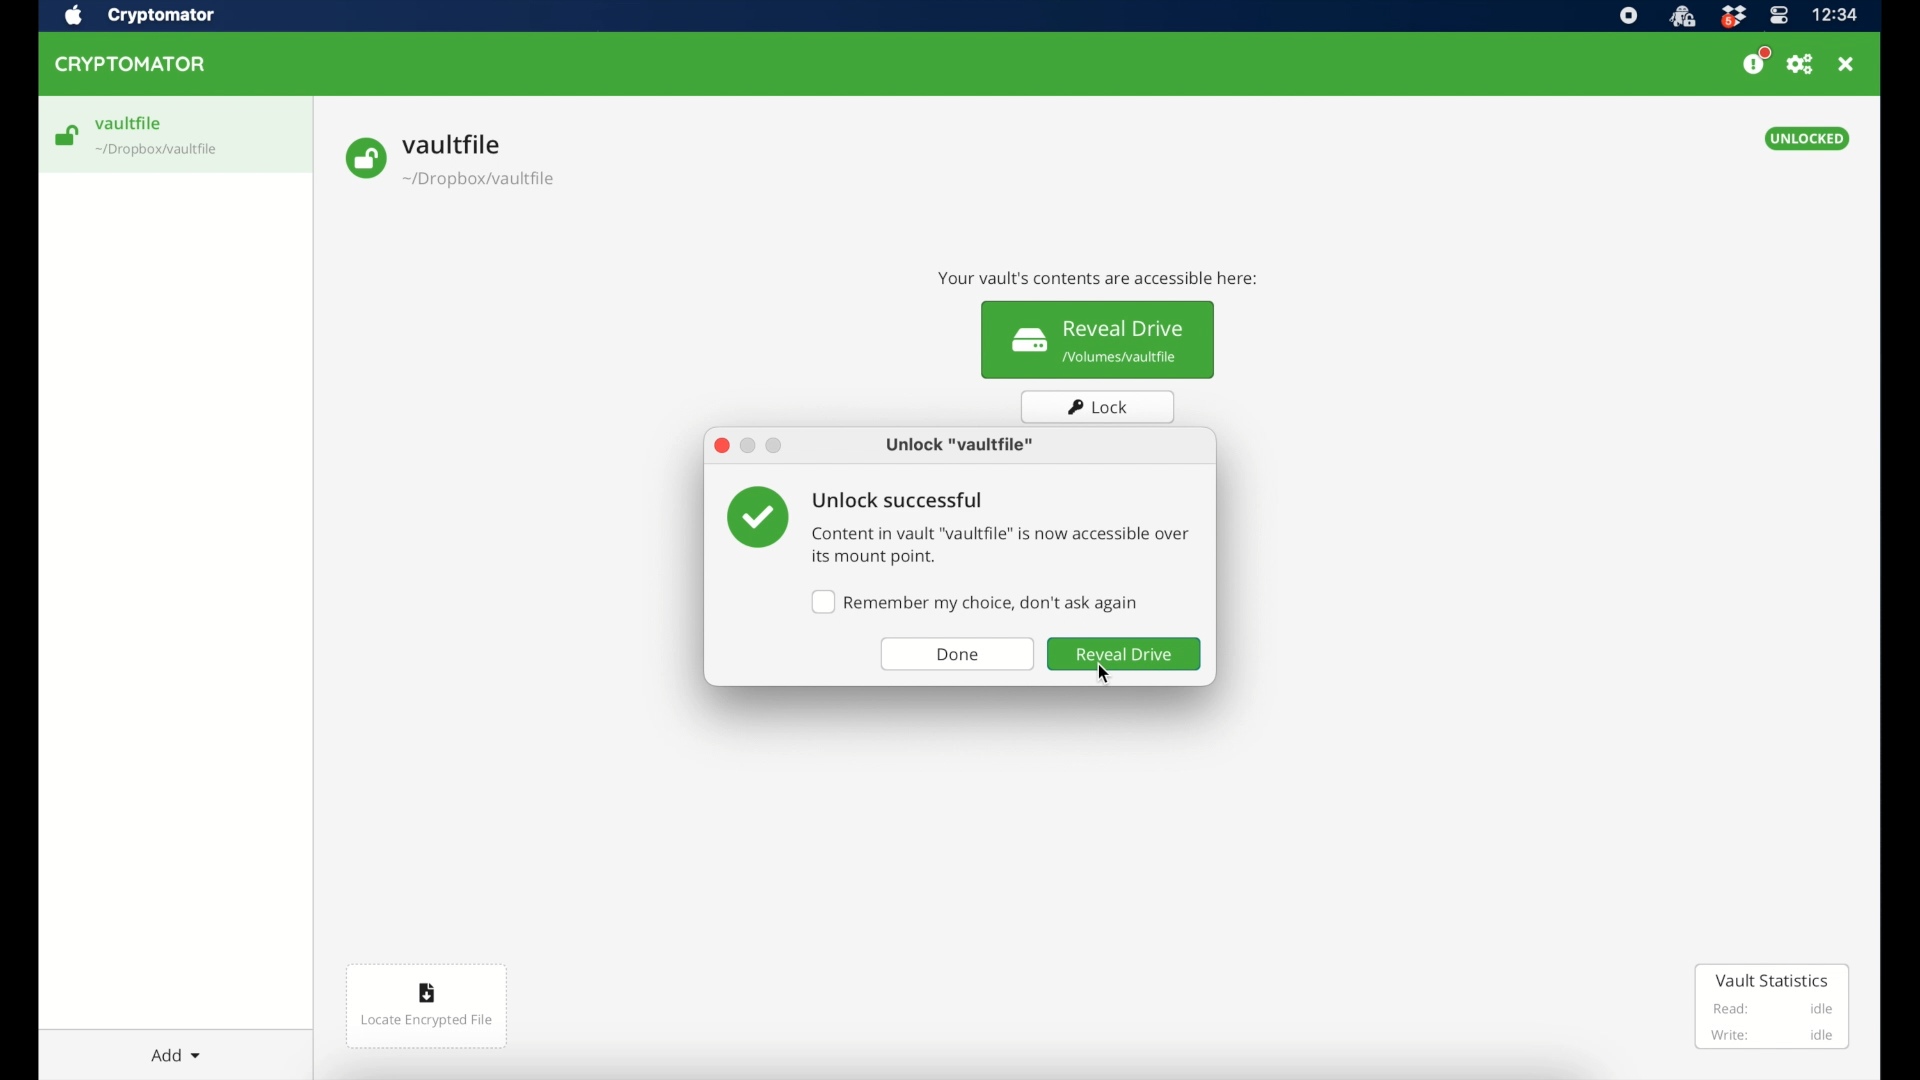 The height and width of the screenshot is (1080, 1920). What do you see at coordinates (73, 15) in the screenshot?
I see `apple icon` at bounding box center [73, 15].